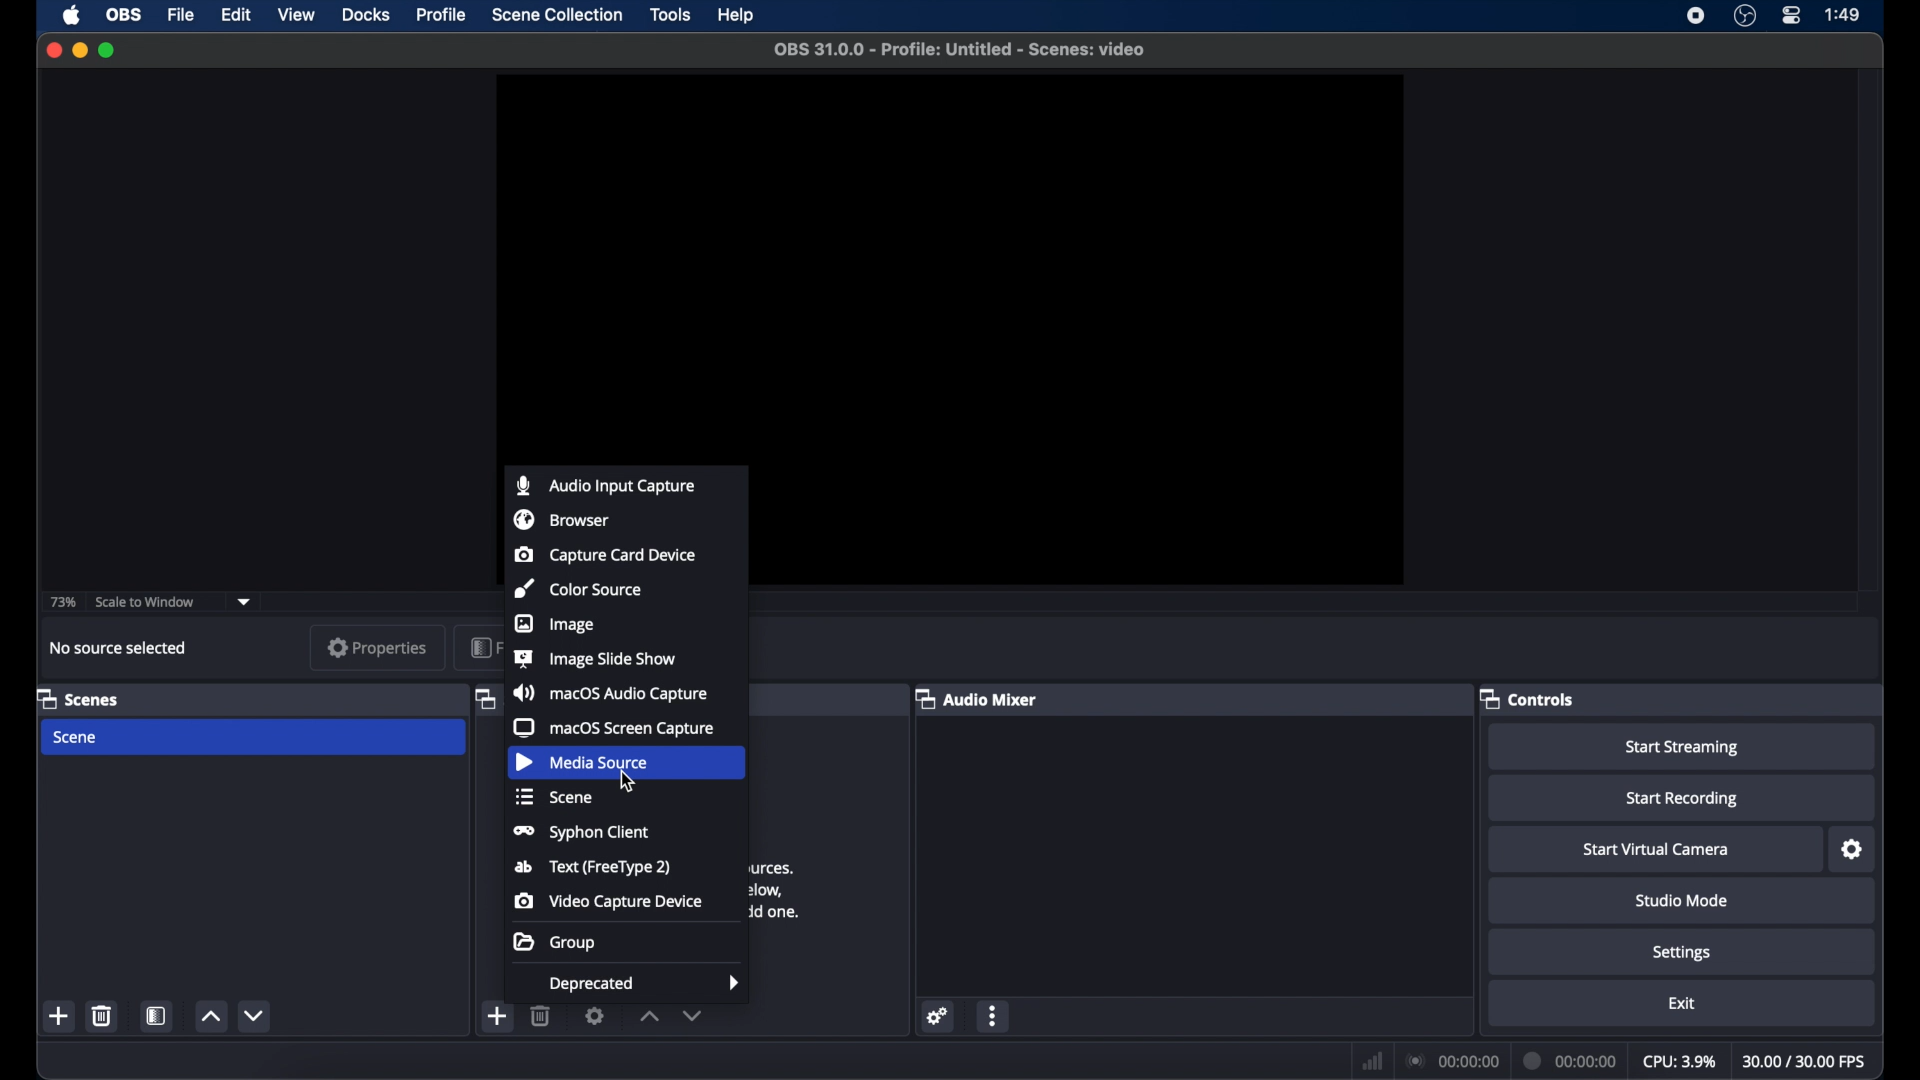 Image resolution: width=1920 pixels, height=1080 pixels. What do you see at coordinates (619, 728) in the screenshot?
I see `macOS screen capture` at bounding box center [619, 728].